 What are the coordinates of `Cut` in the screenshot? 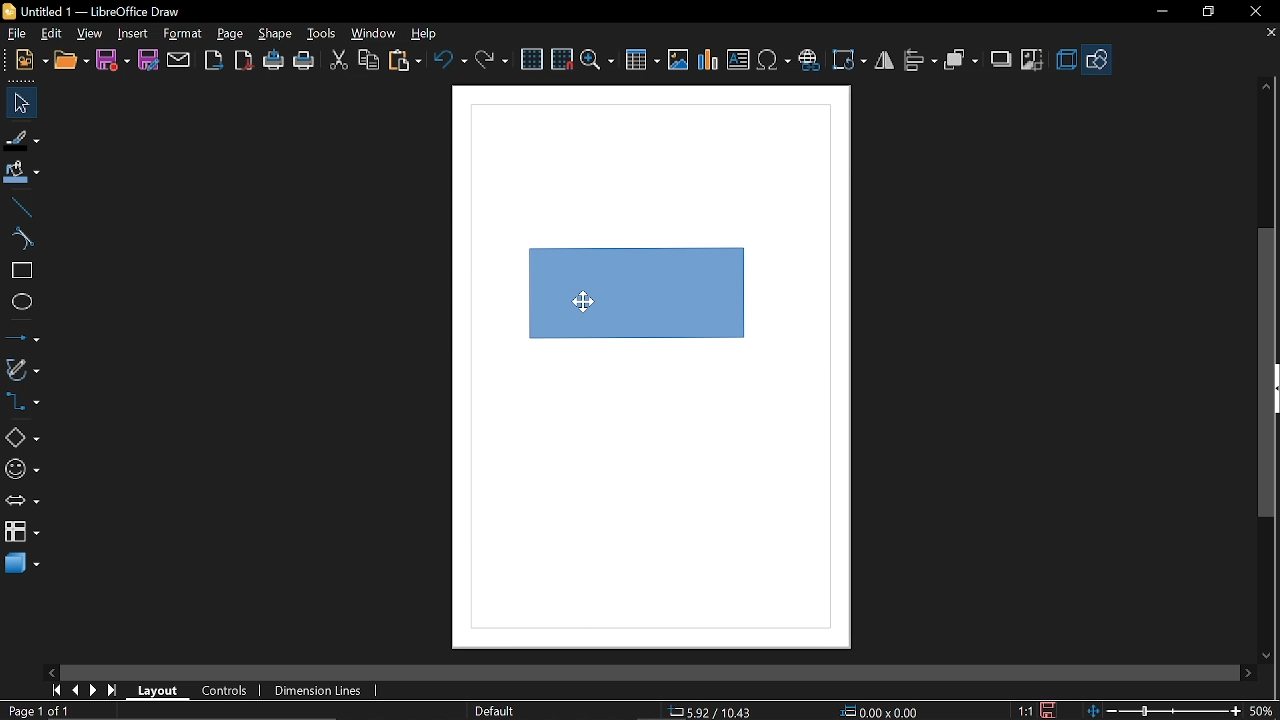 It's located at (338, 61).